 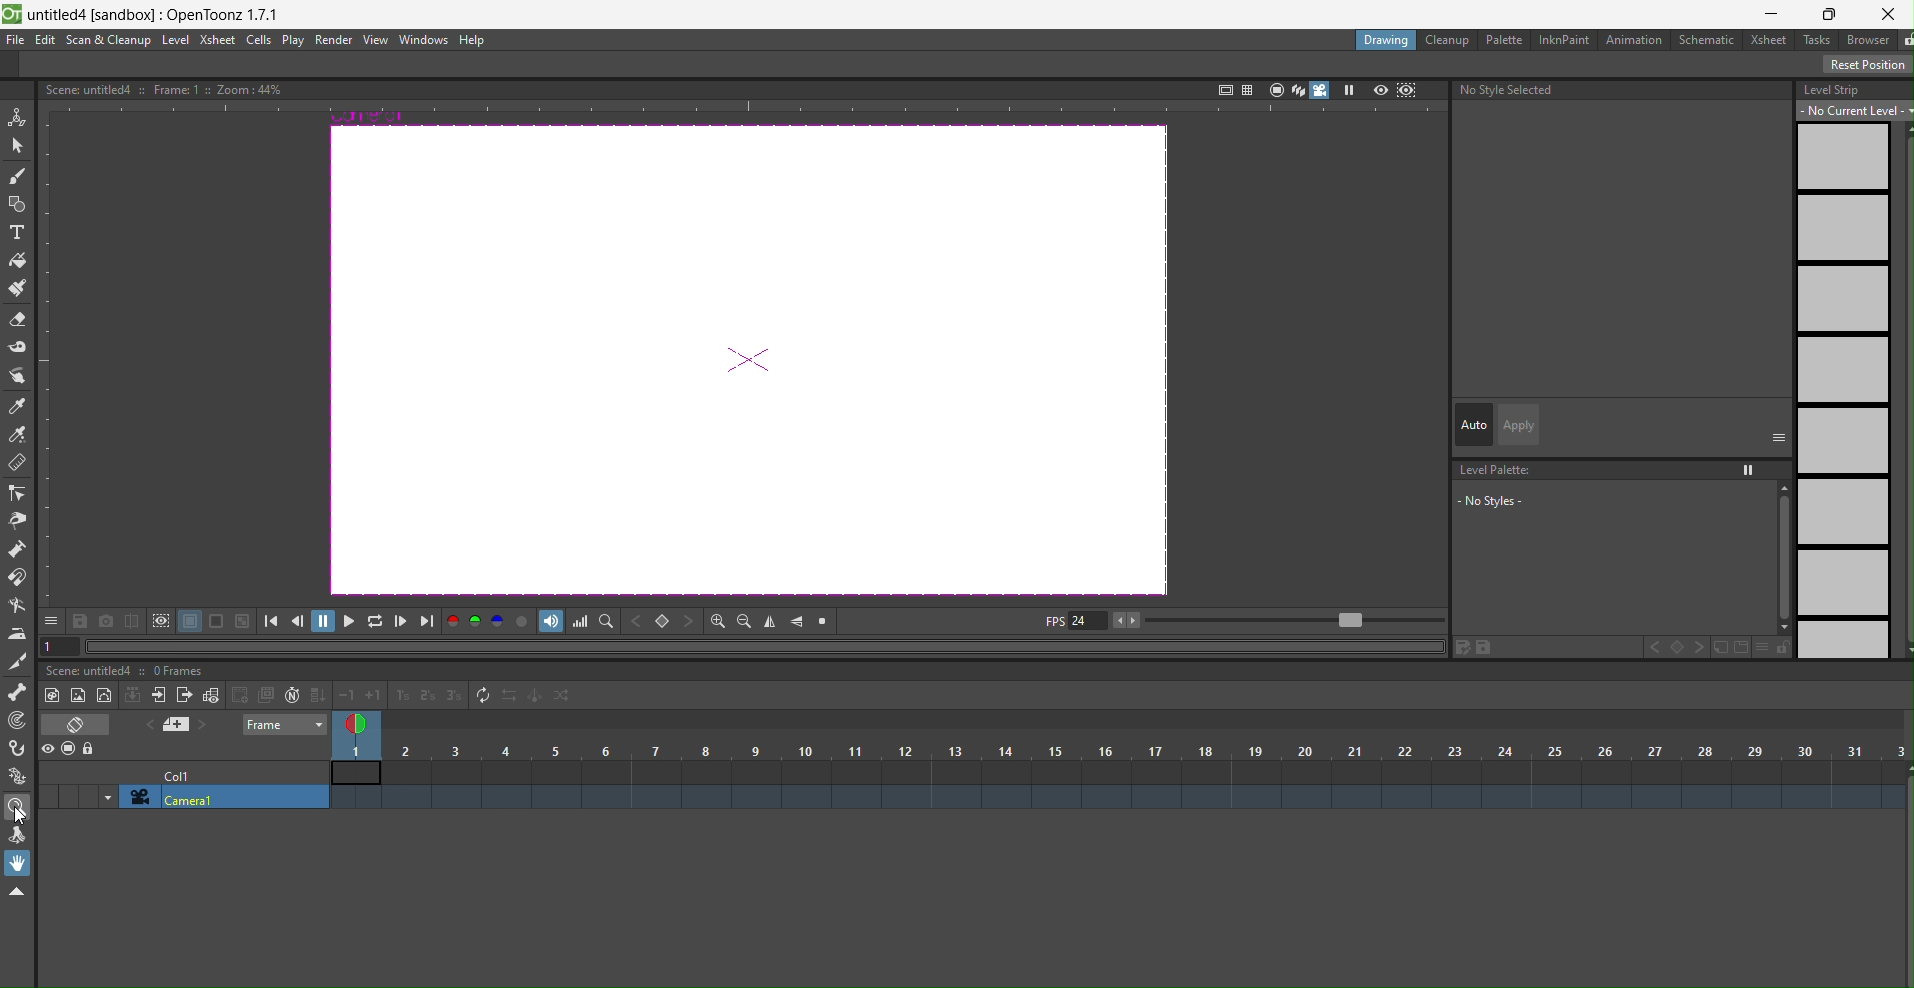 I want to click on fps display, so click(x=1073, y=625).